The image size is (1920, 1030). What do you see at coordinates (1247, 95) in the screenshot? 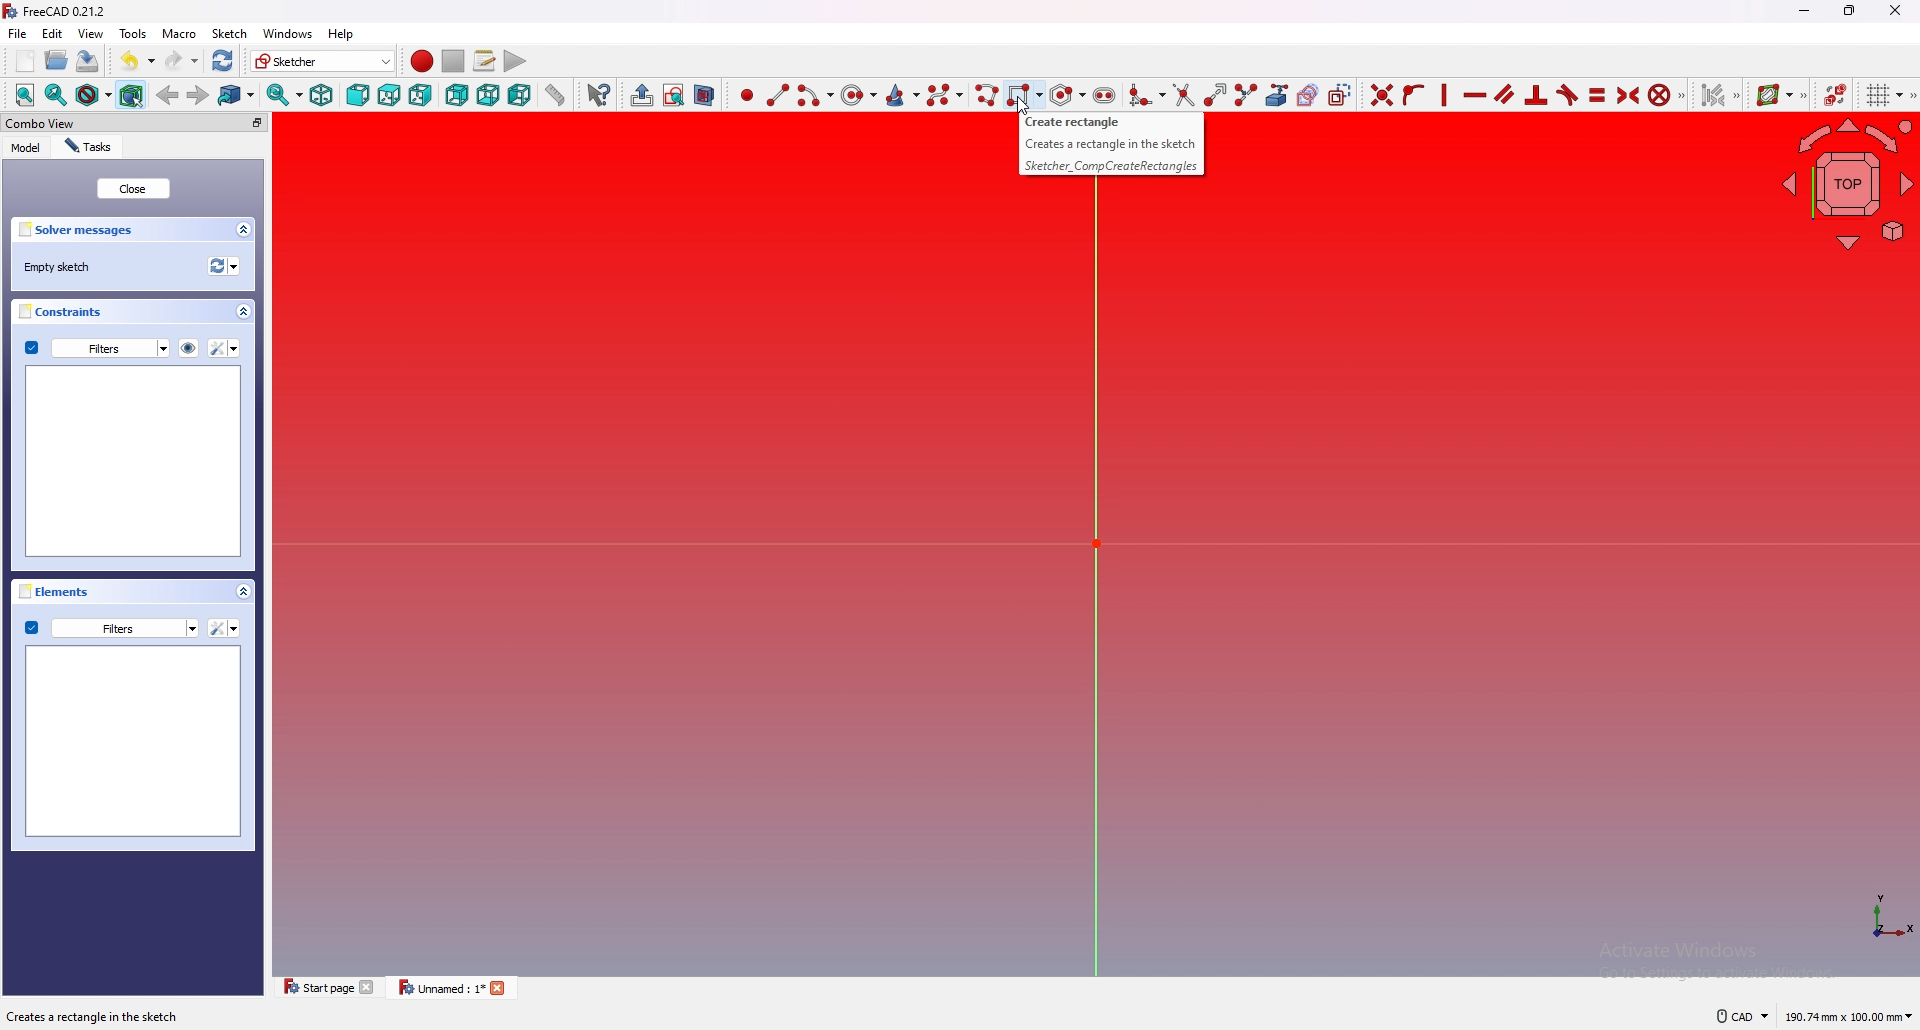
I see `split edge` at bounding box center [1247, 95].